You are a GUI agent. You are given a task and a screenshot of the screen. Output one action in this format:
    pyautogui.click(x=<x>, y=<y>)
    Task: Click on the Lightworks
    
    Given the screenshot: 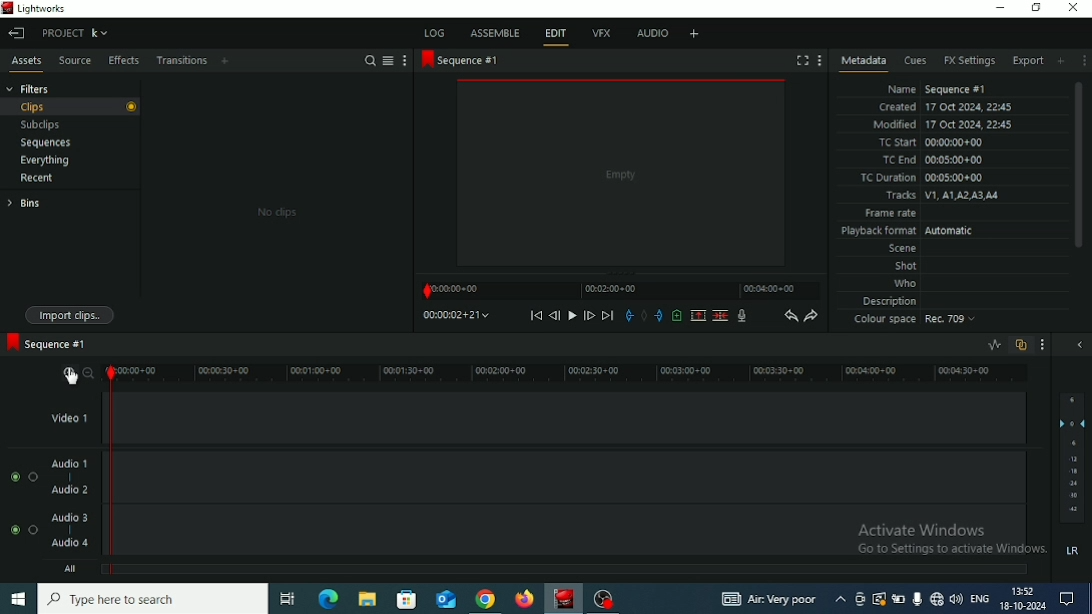 What is the action you would take?
    pyautogui.click(x=564, y=598)
    